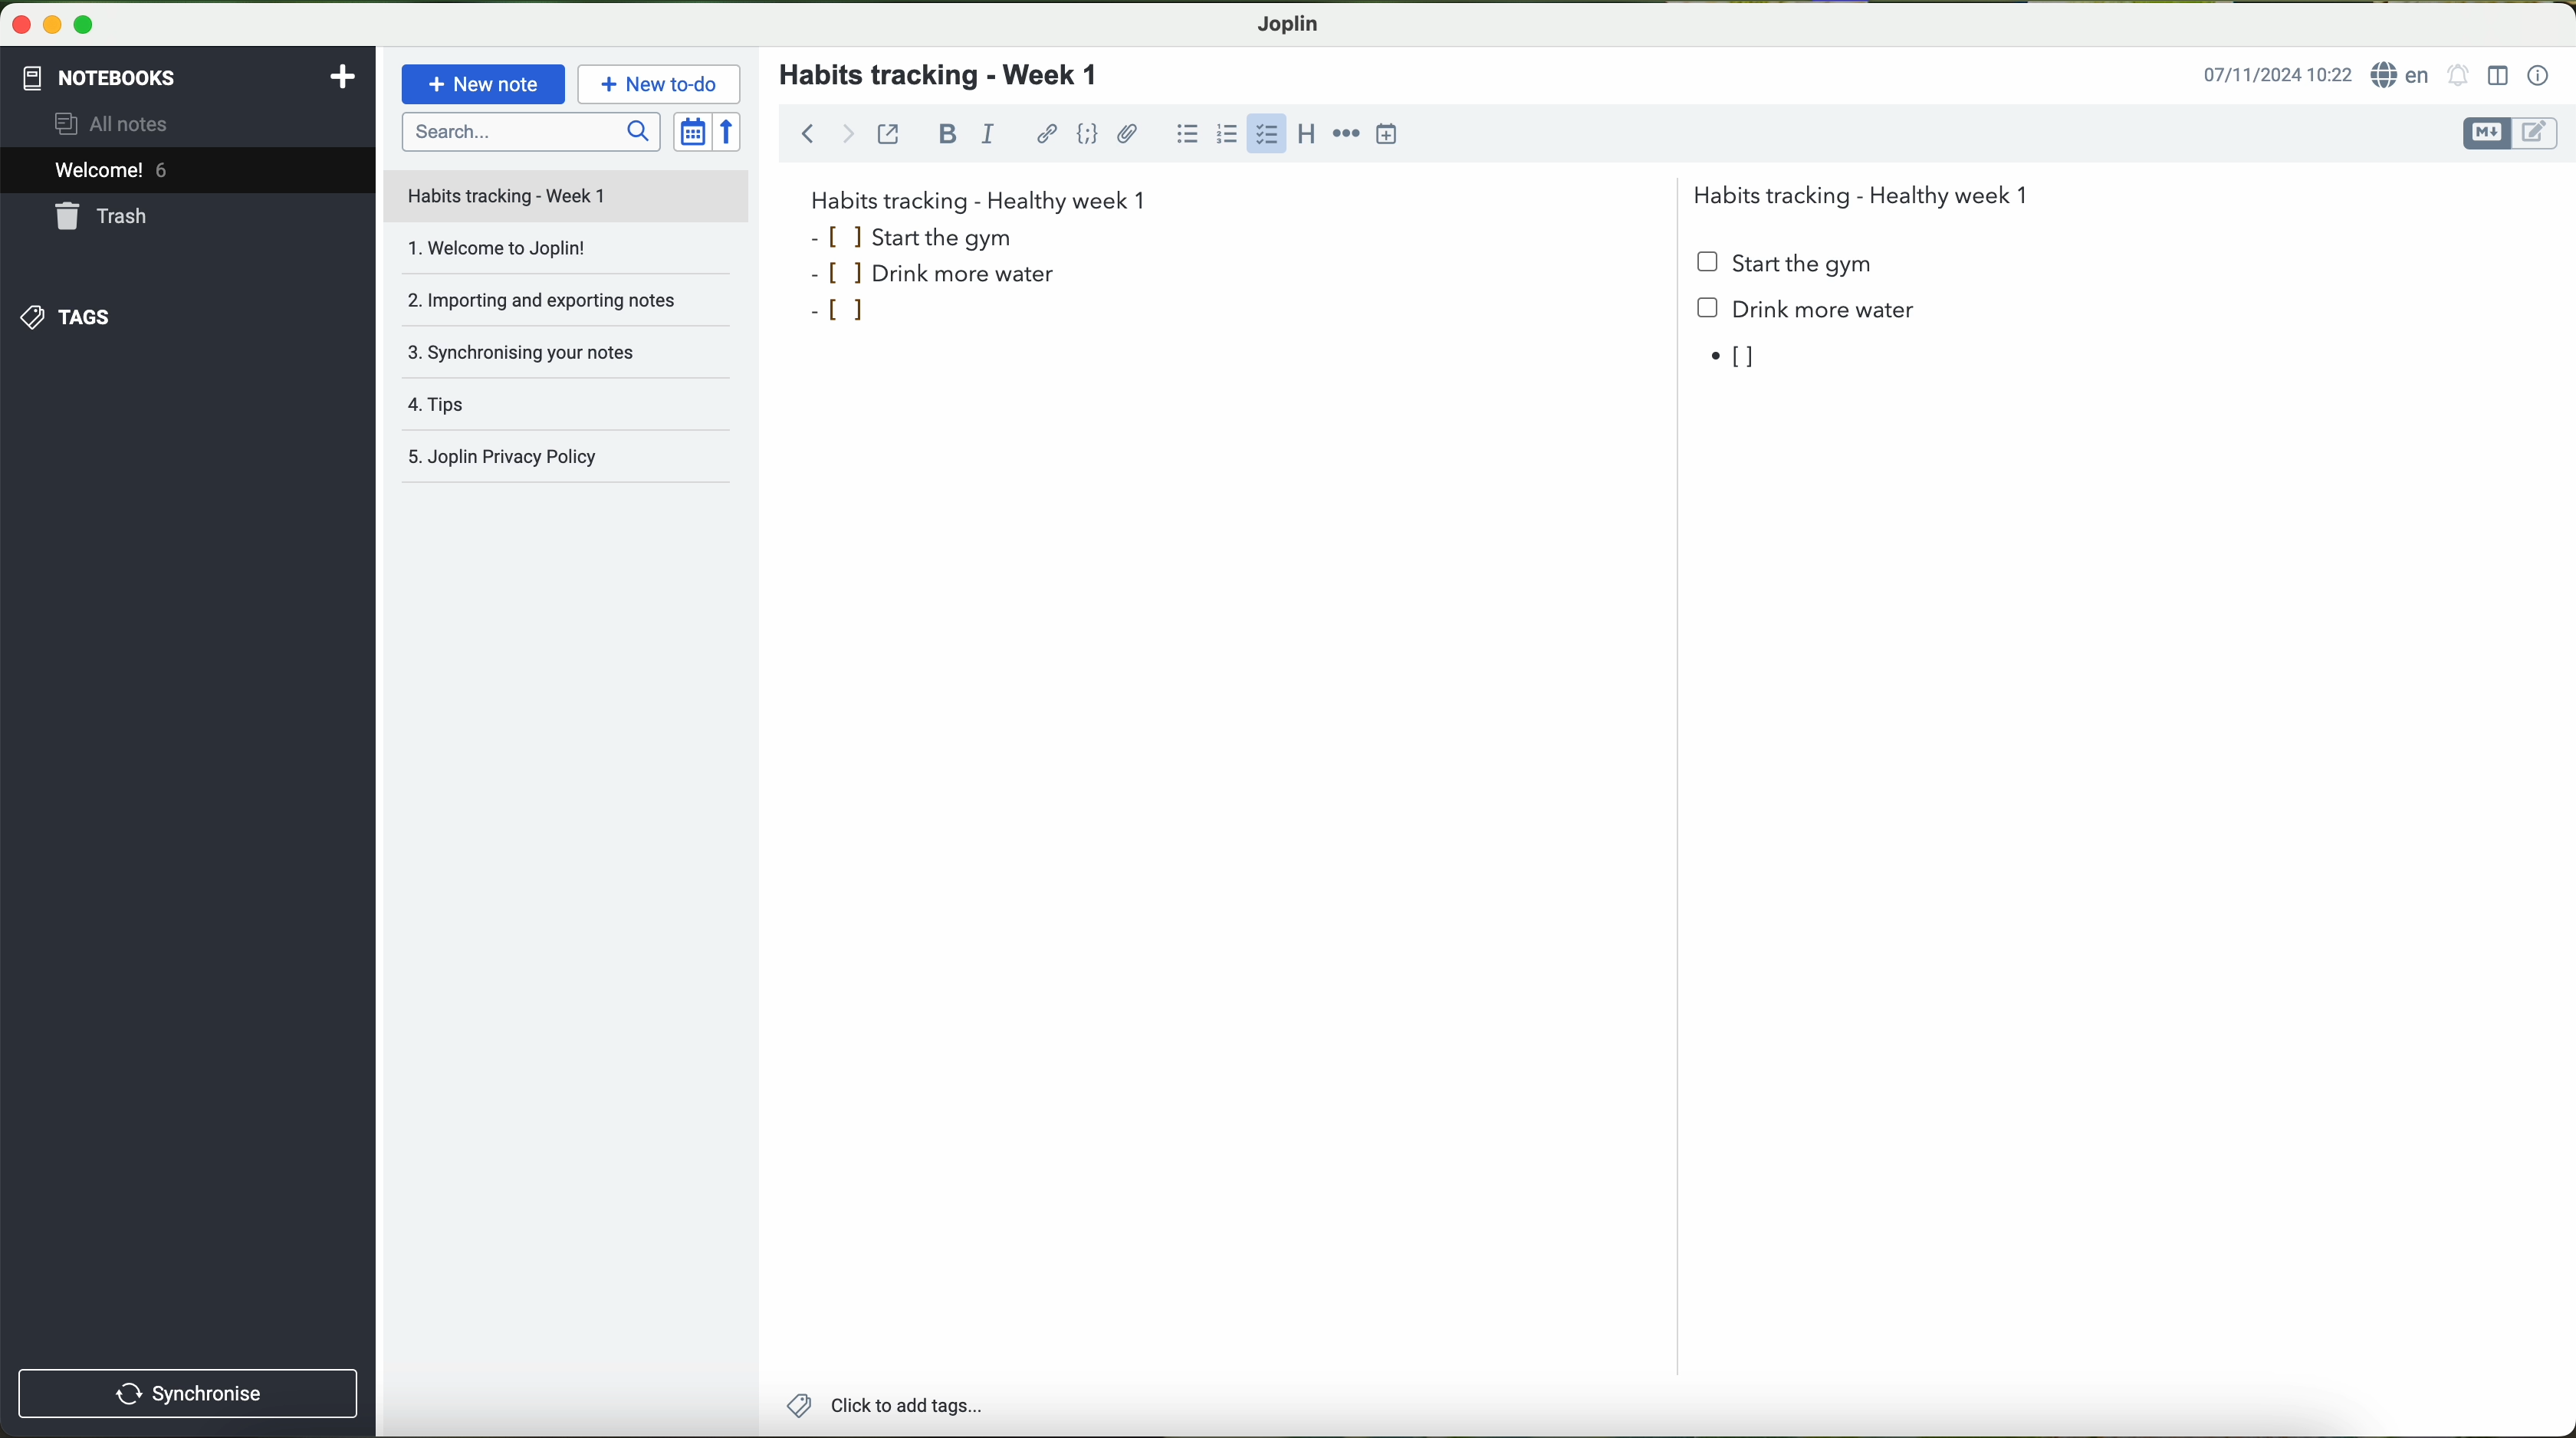 This screenshot has height=1438, width=2576. What do you see at coordinates (948, 134) in the screenshot?
I see `bold` at bounding box center [948, 134].